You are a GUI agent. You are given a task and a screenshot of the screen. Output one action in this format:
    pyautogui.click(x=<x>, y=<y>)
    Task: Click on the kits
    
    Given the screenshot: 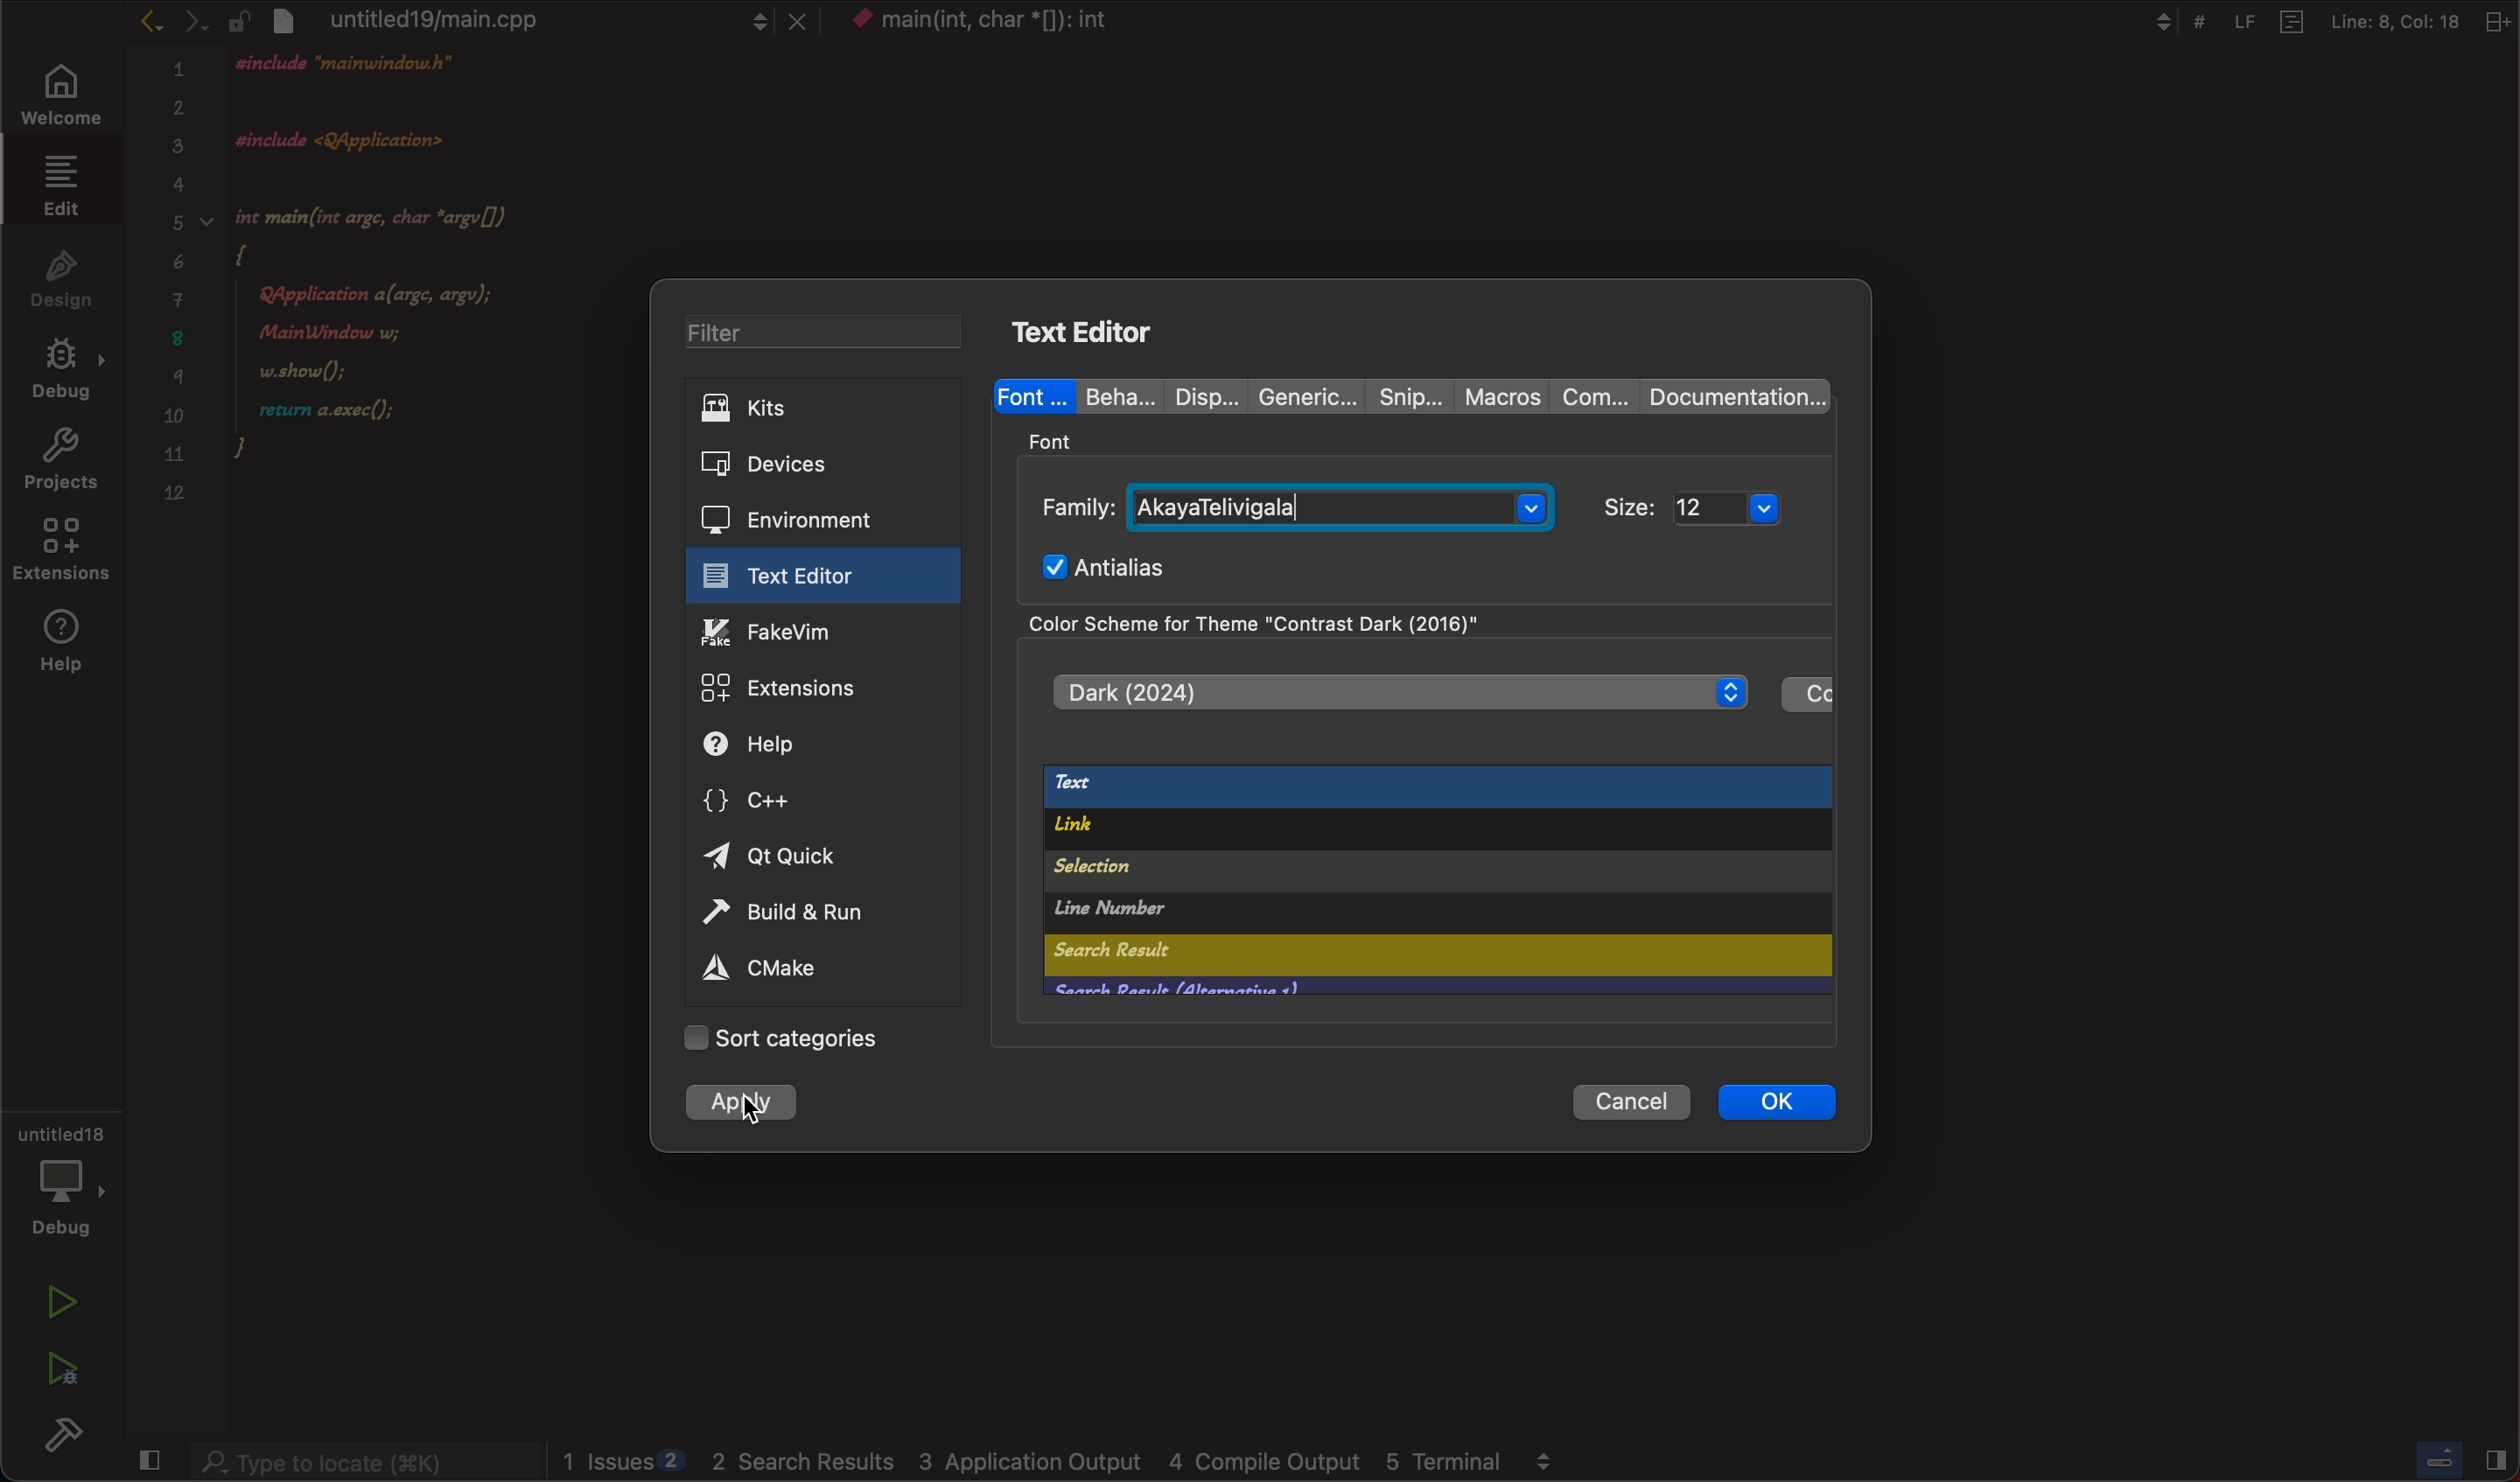 What is the action you would take?
    pyautogui.click(x=824, y=407)
    